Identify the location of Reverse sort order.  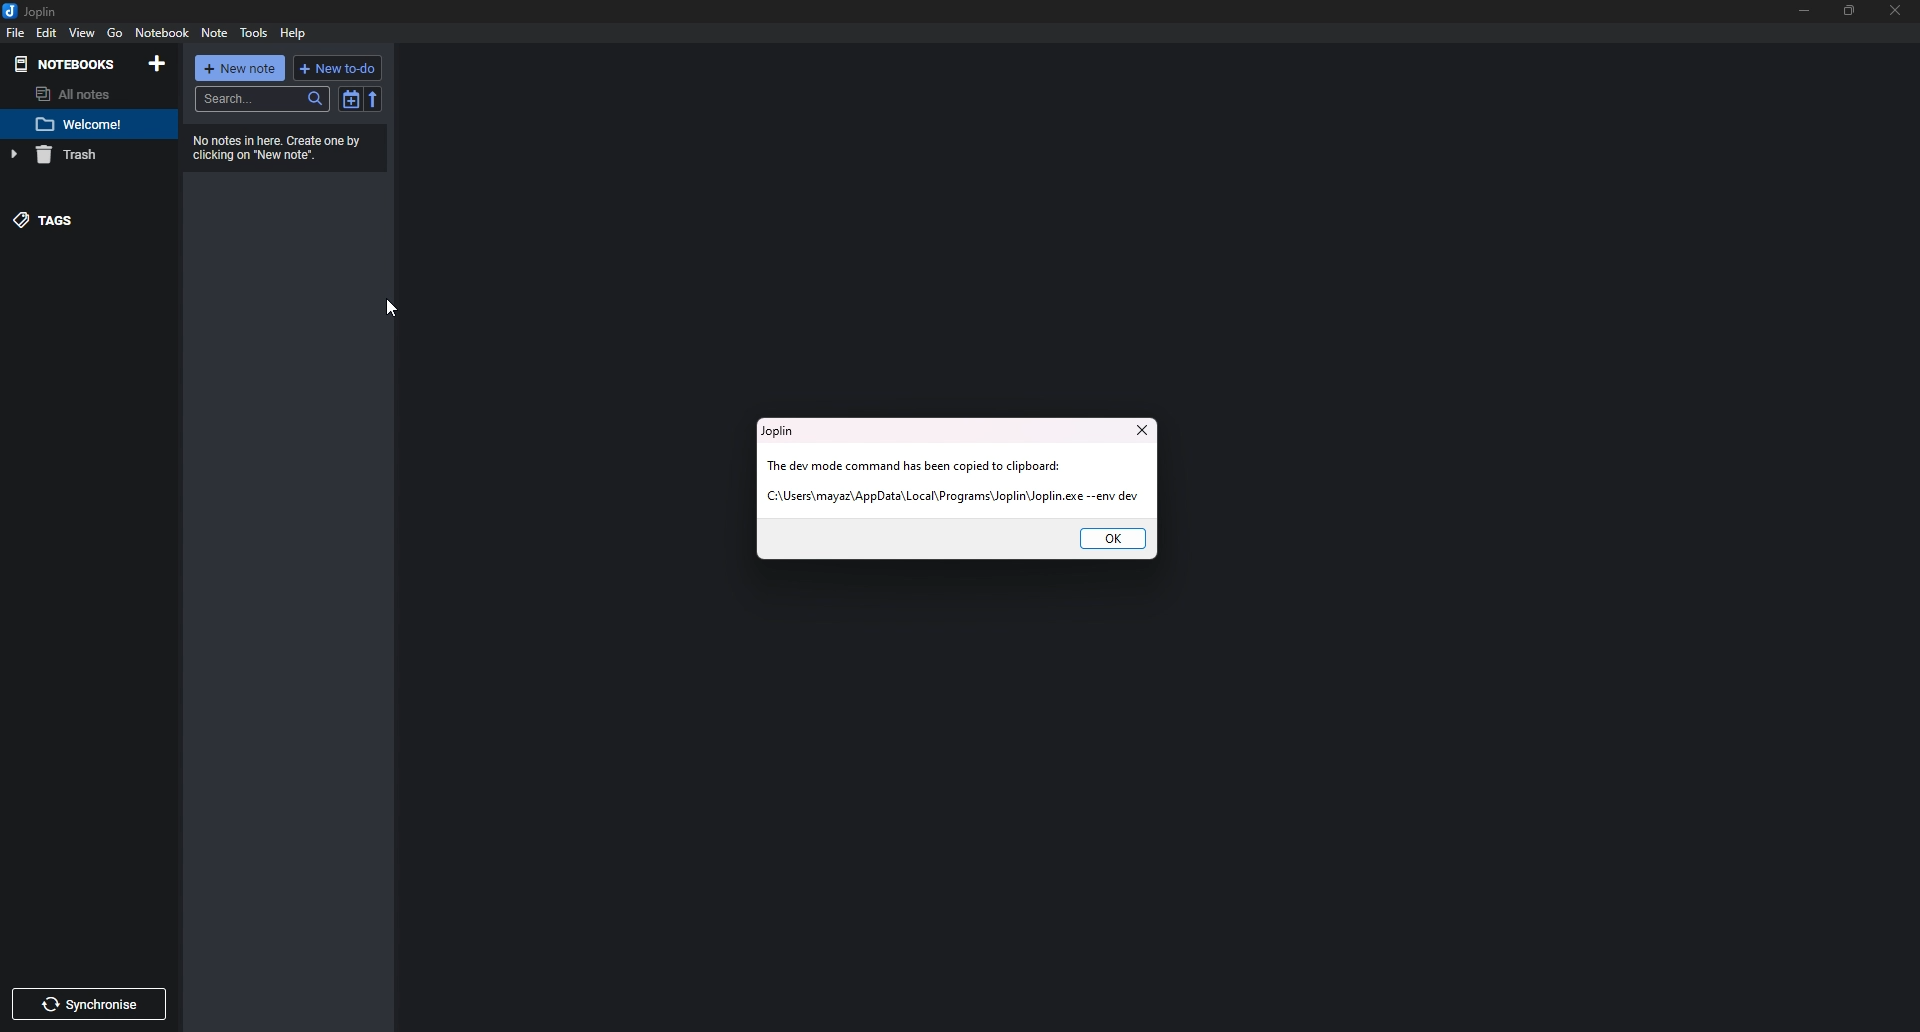
(373, 100).